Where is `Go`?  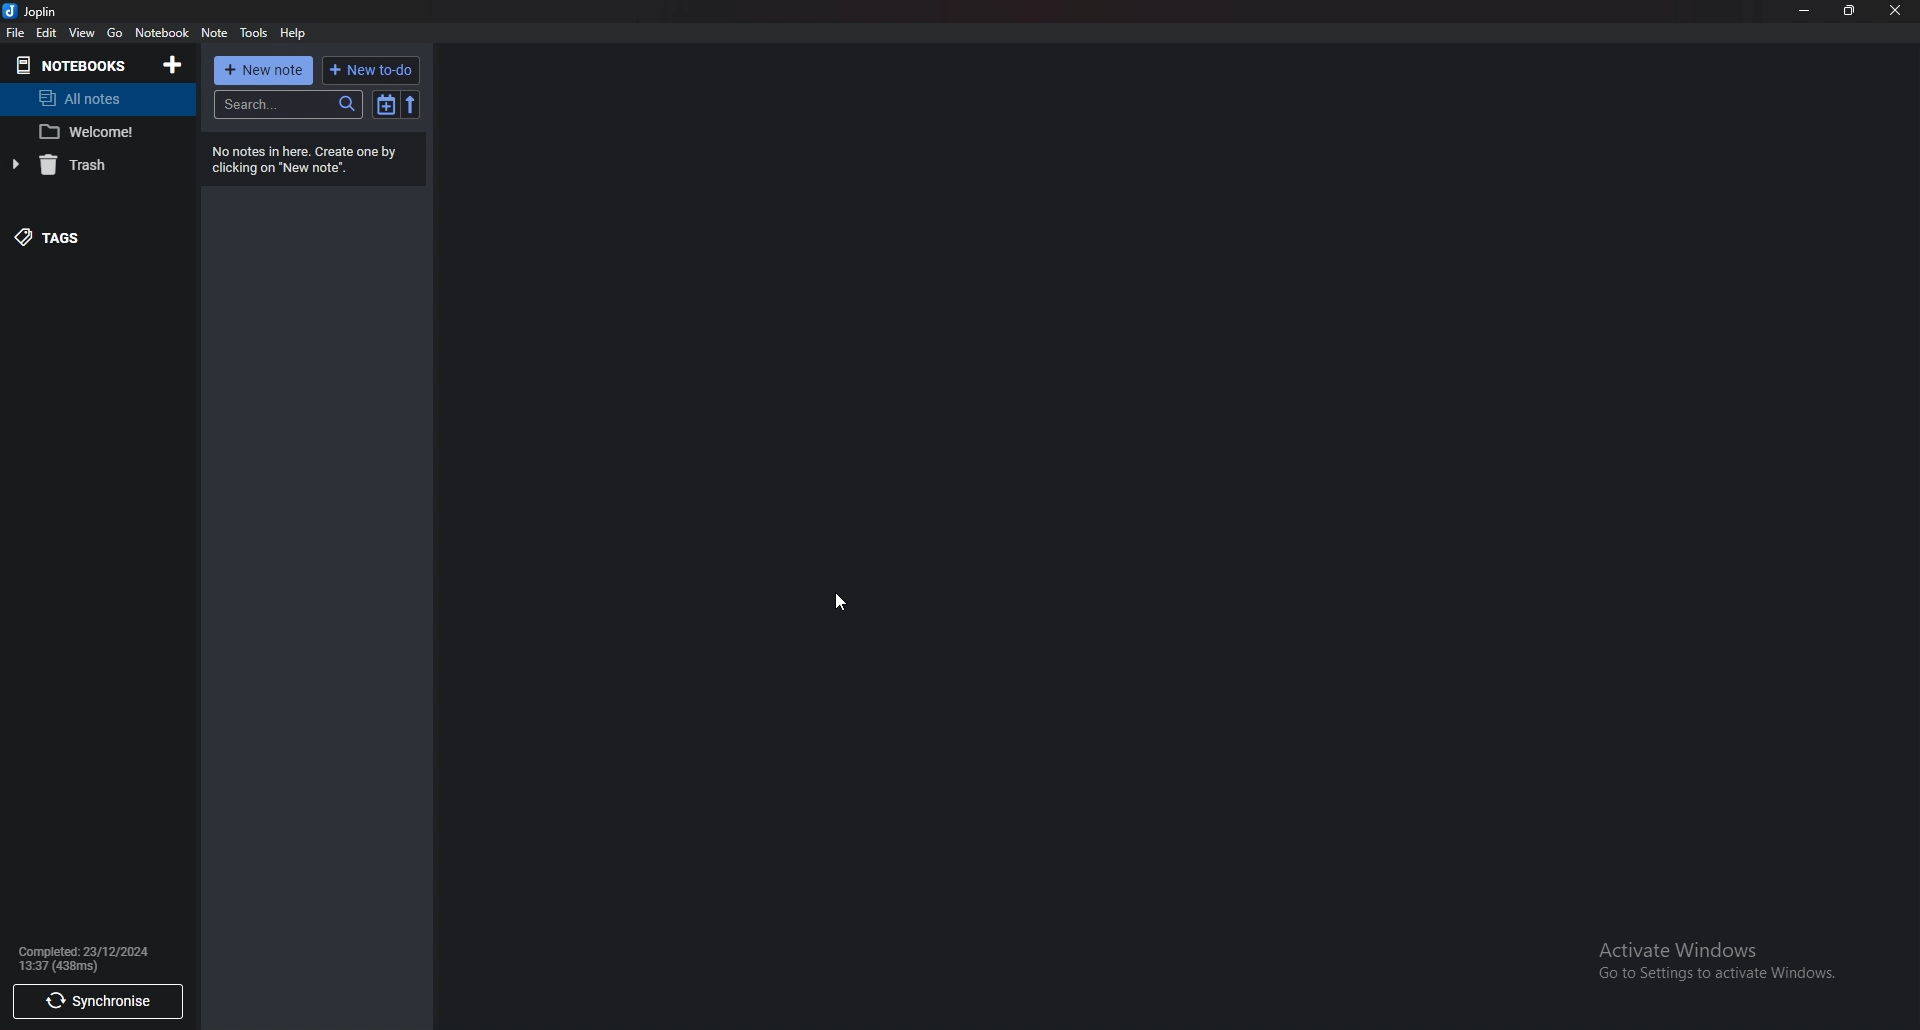
Go is located at coordinates (117, 33).